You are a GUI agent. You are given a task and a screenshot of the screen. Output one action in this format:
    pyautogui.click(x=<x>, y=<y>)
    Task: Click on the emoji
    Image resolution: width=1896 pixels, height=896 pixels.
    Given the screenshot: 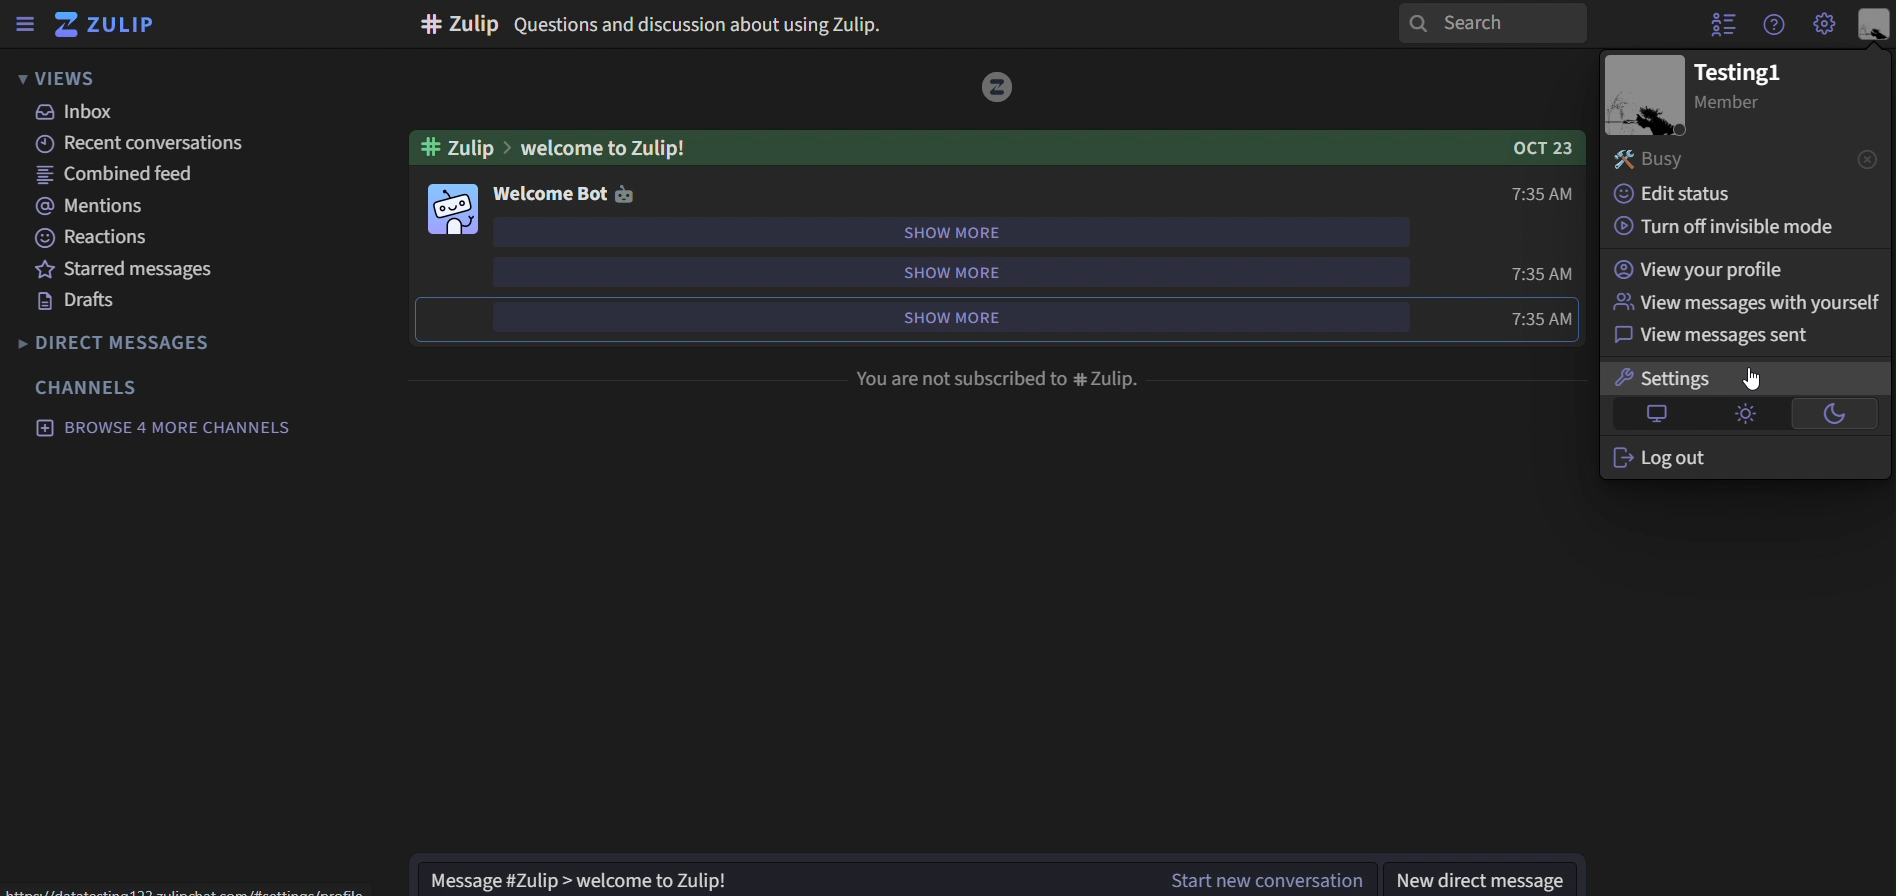 What is the action you would take?
    pyautogui.click(x=633, y=193)
    